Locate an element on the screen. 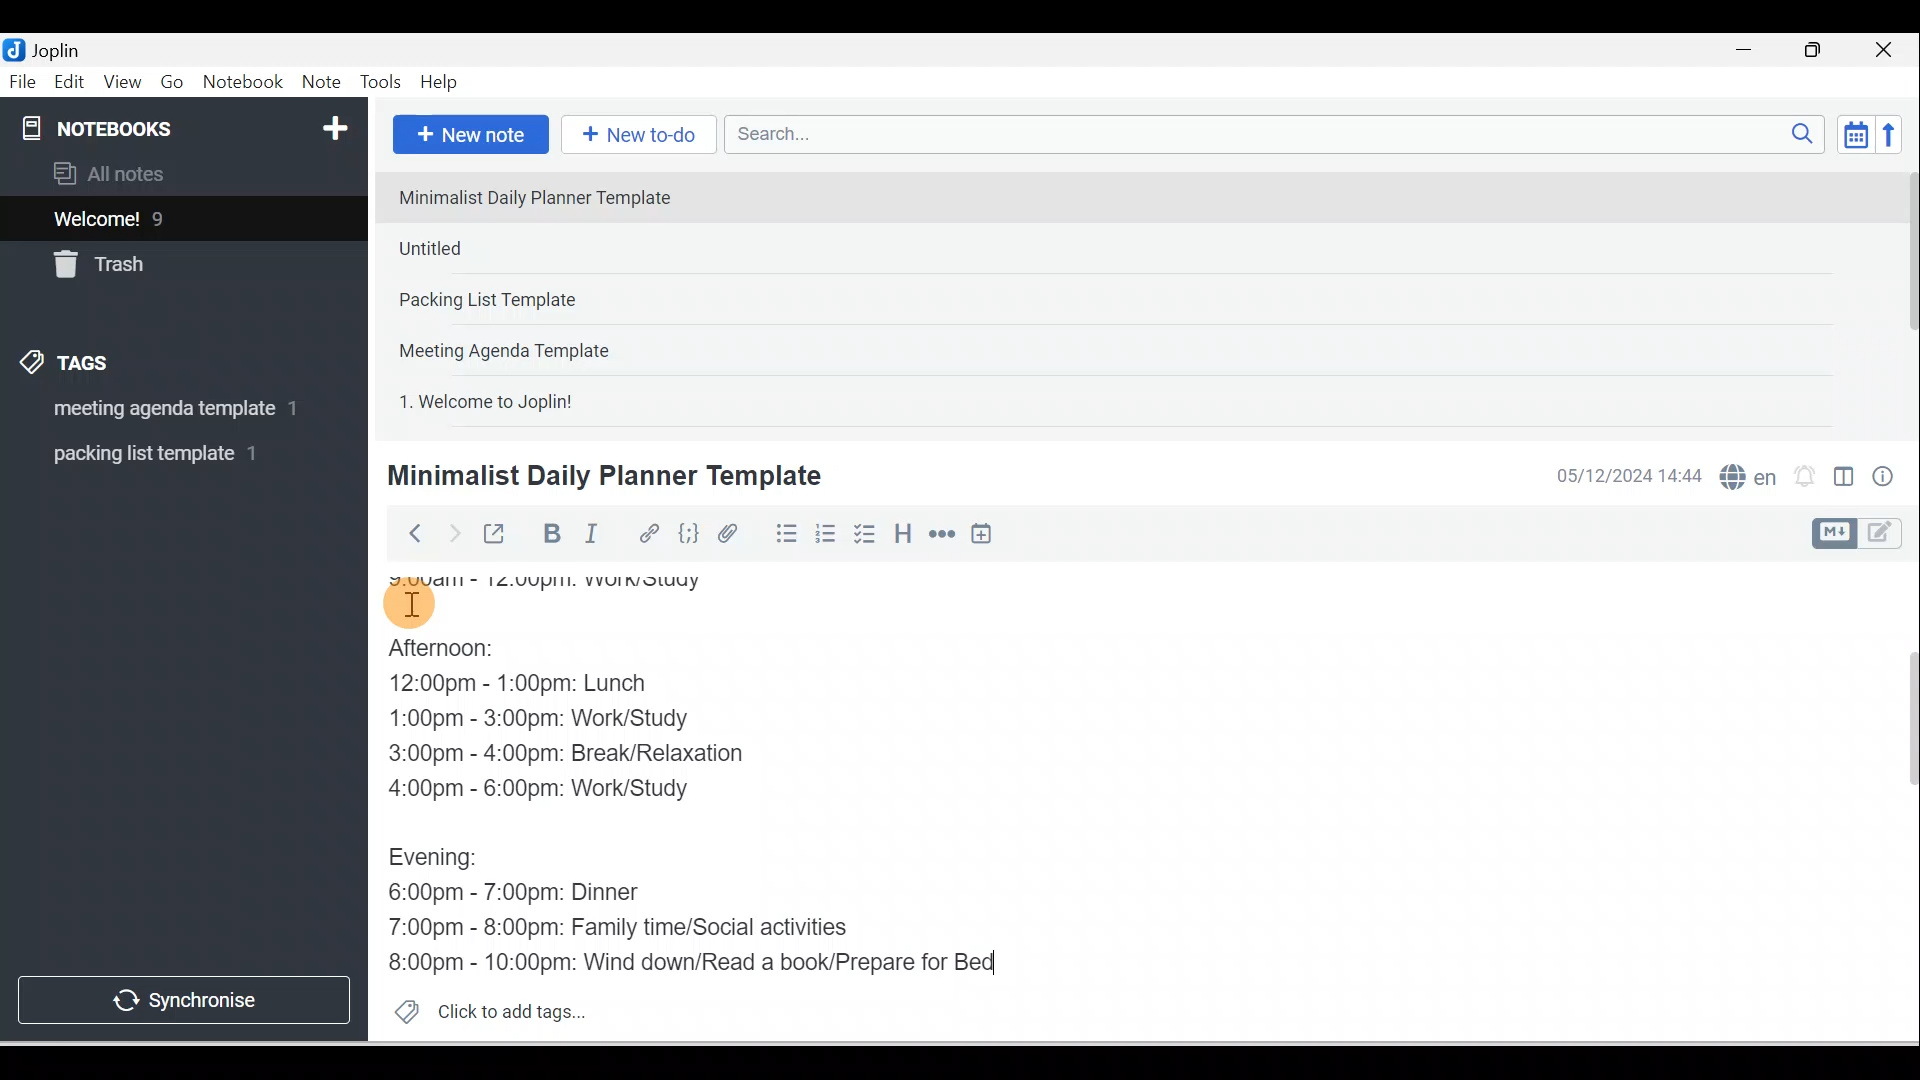  Go is located at coordinates (175, 83).